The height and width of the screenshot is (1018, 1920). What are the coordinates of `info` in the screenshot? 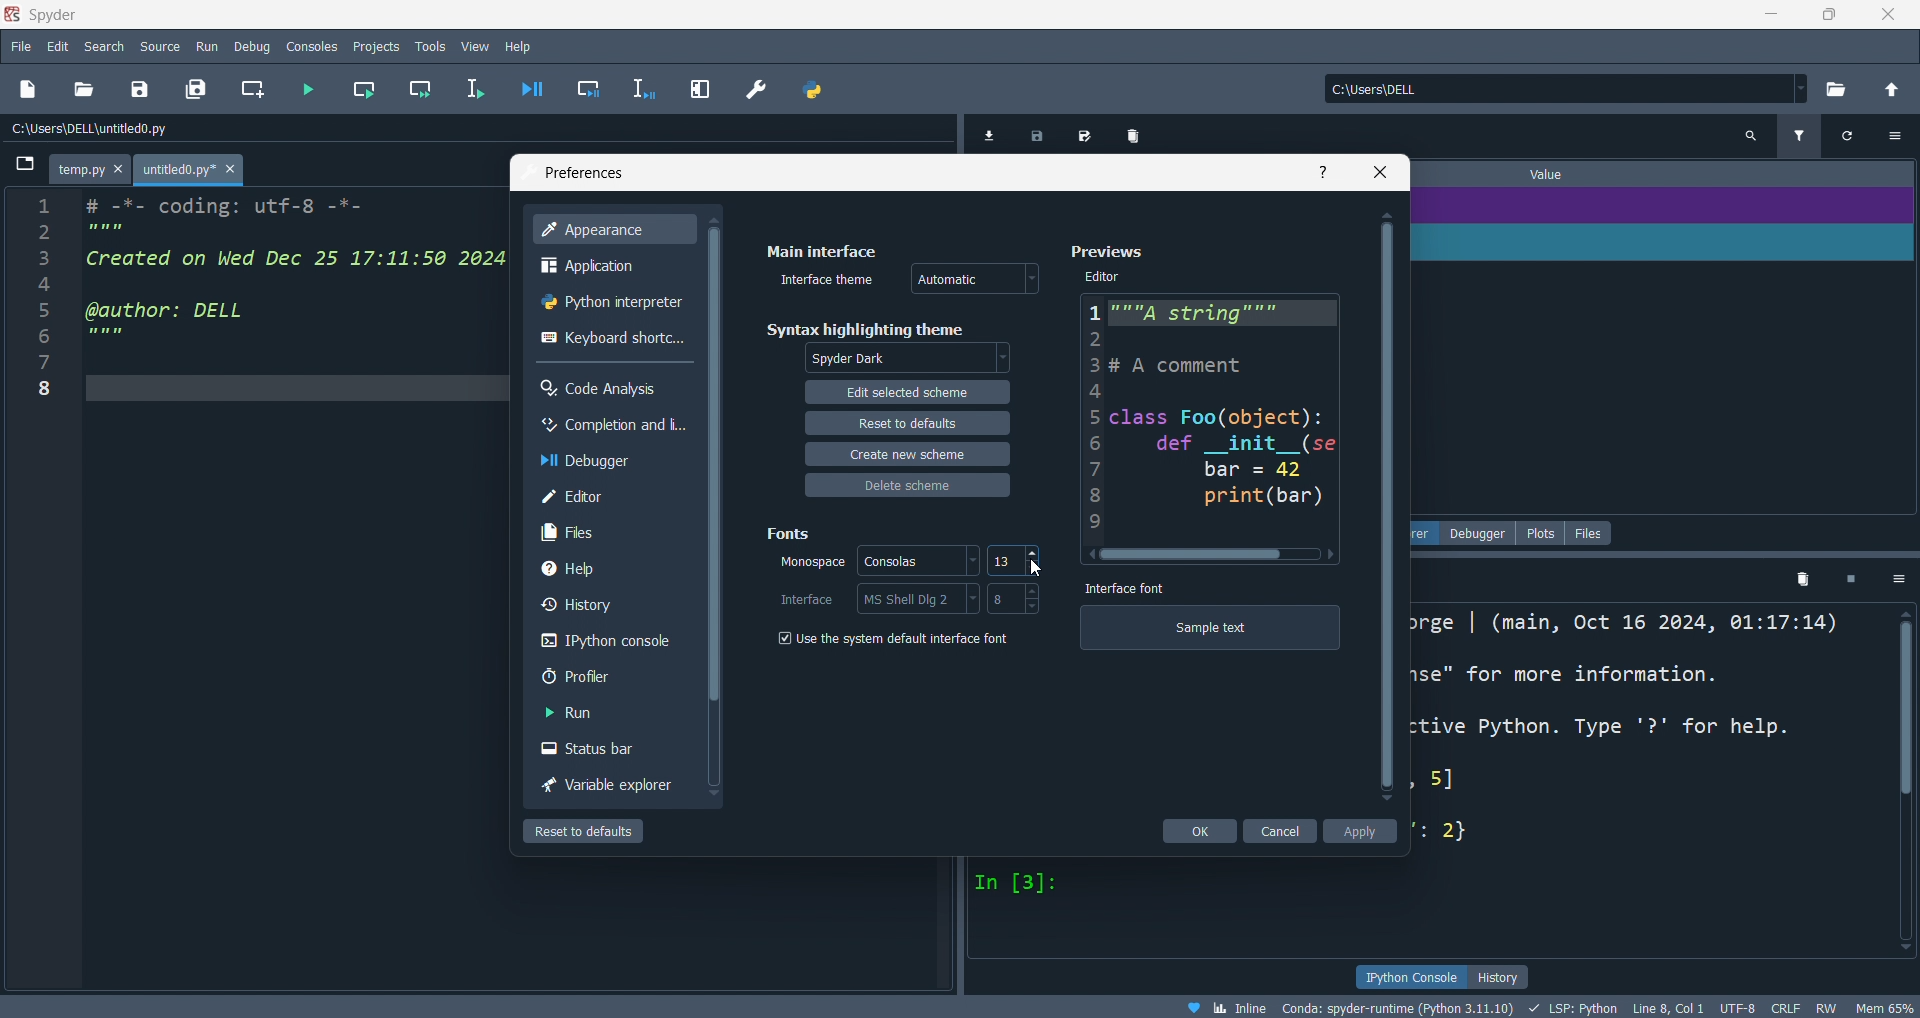 It's located at (1322, 172).